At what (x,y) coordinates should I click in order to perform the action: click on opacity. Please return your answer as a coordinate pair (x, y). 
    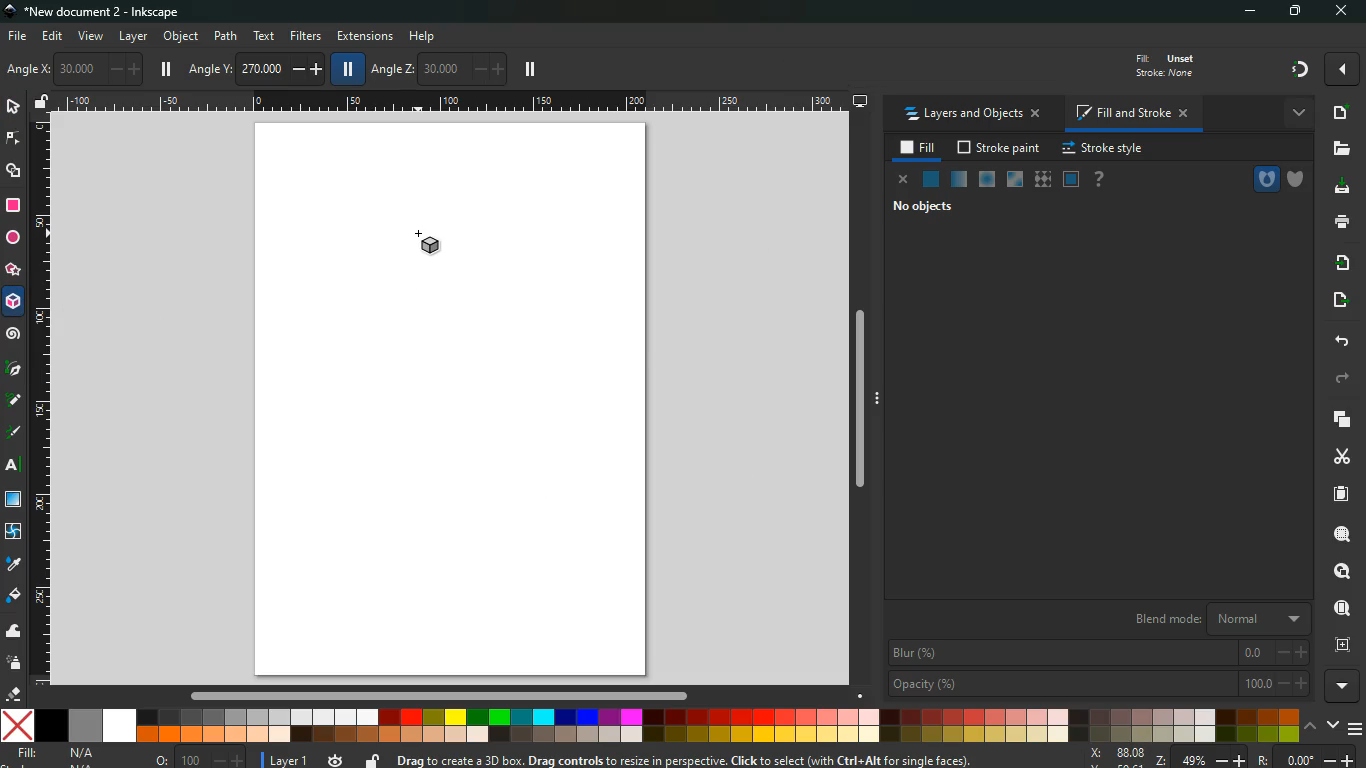
    Looking at the image, I should click on (959, 180).